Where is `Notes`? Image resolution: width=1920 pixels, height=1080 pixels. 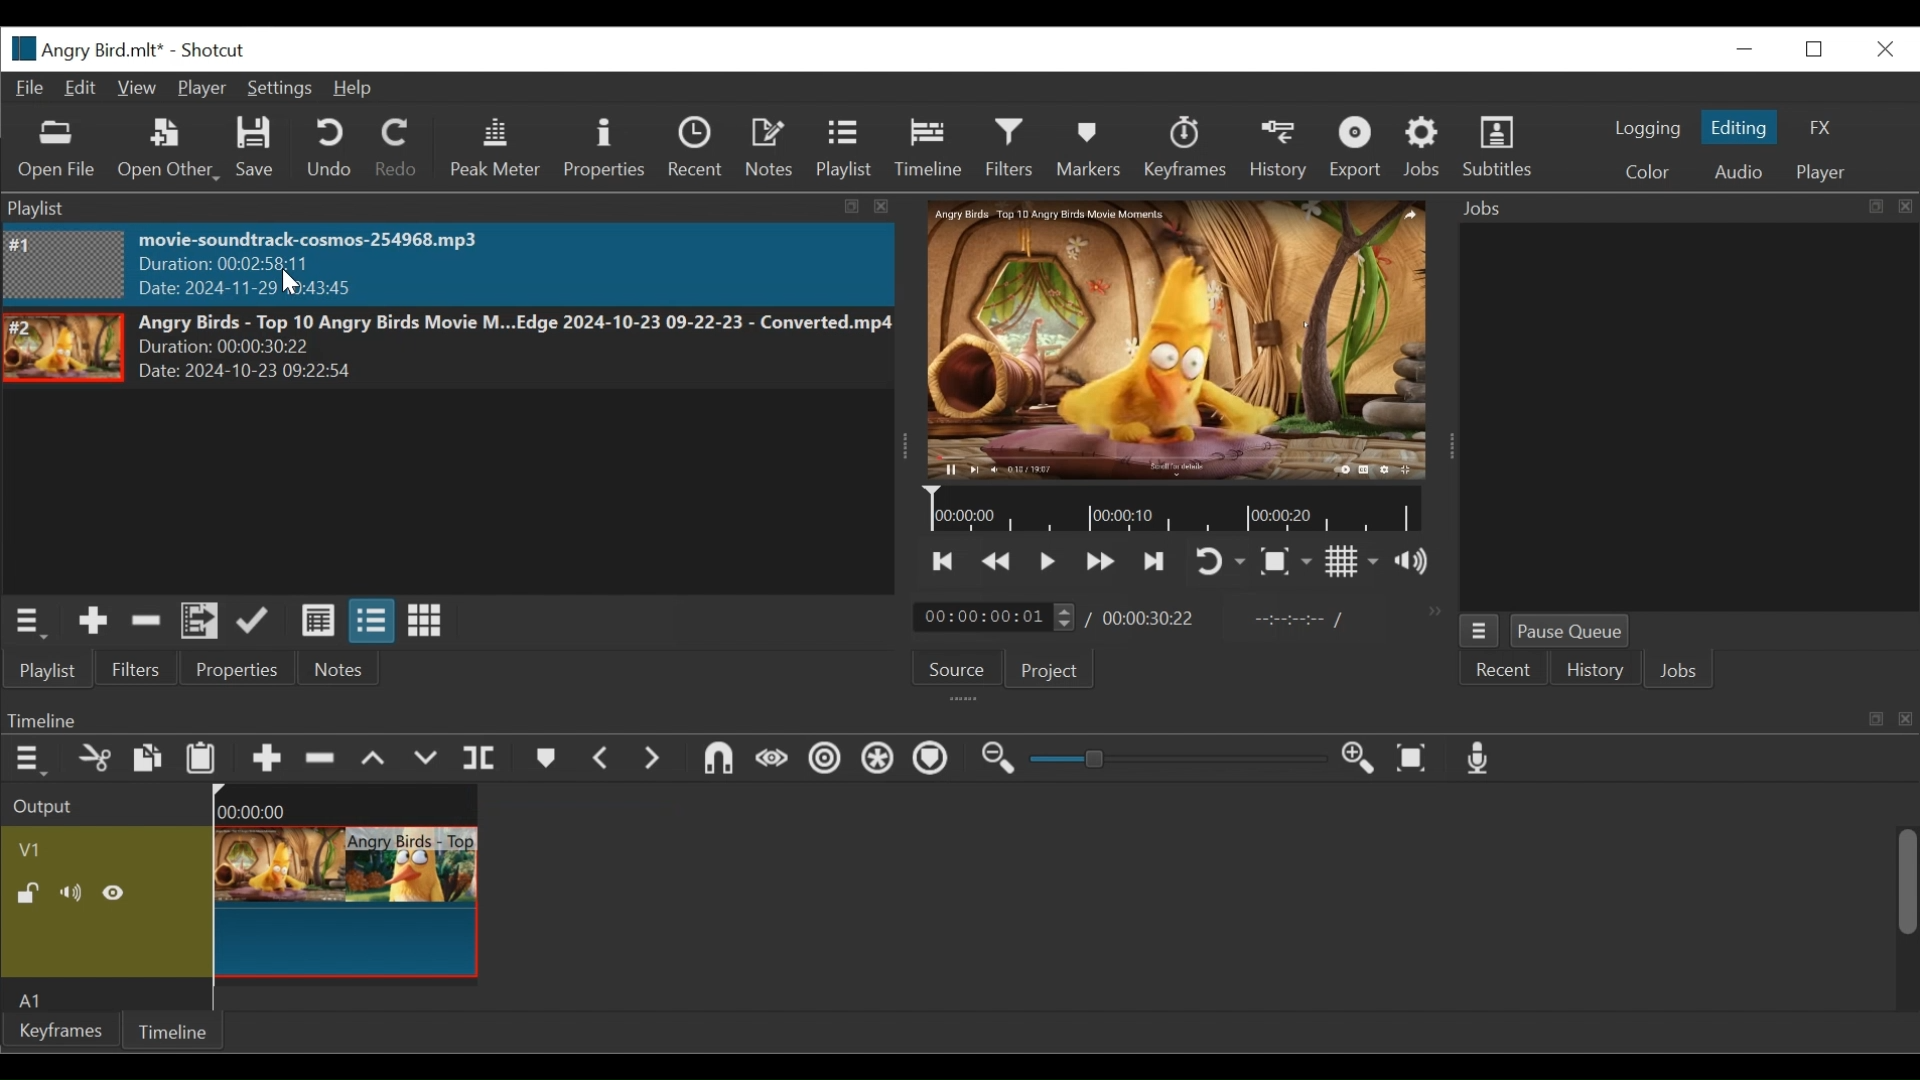 Notes is located at coordinates (337, 670).